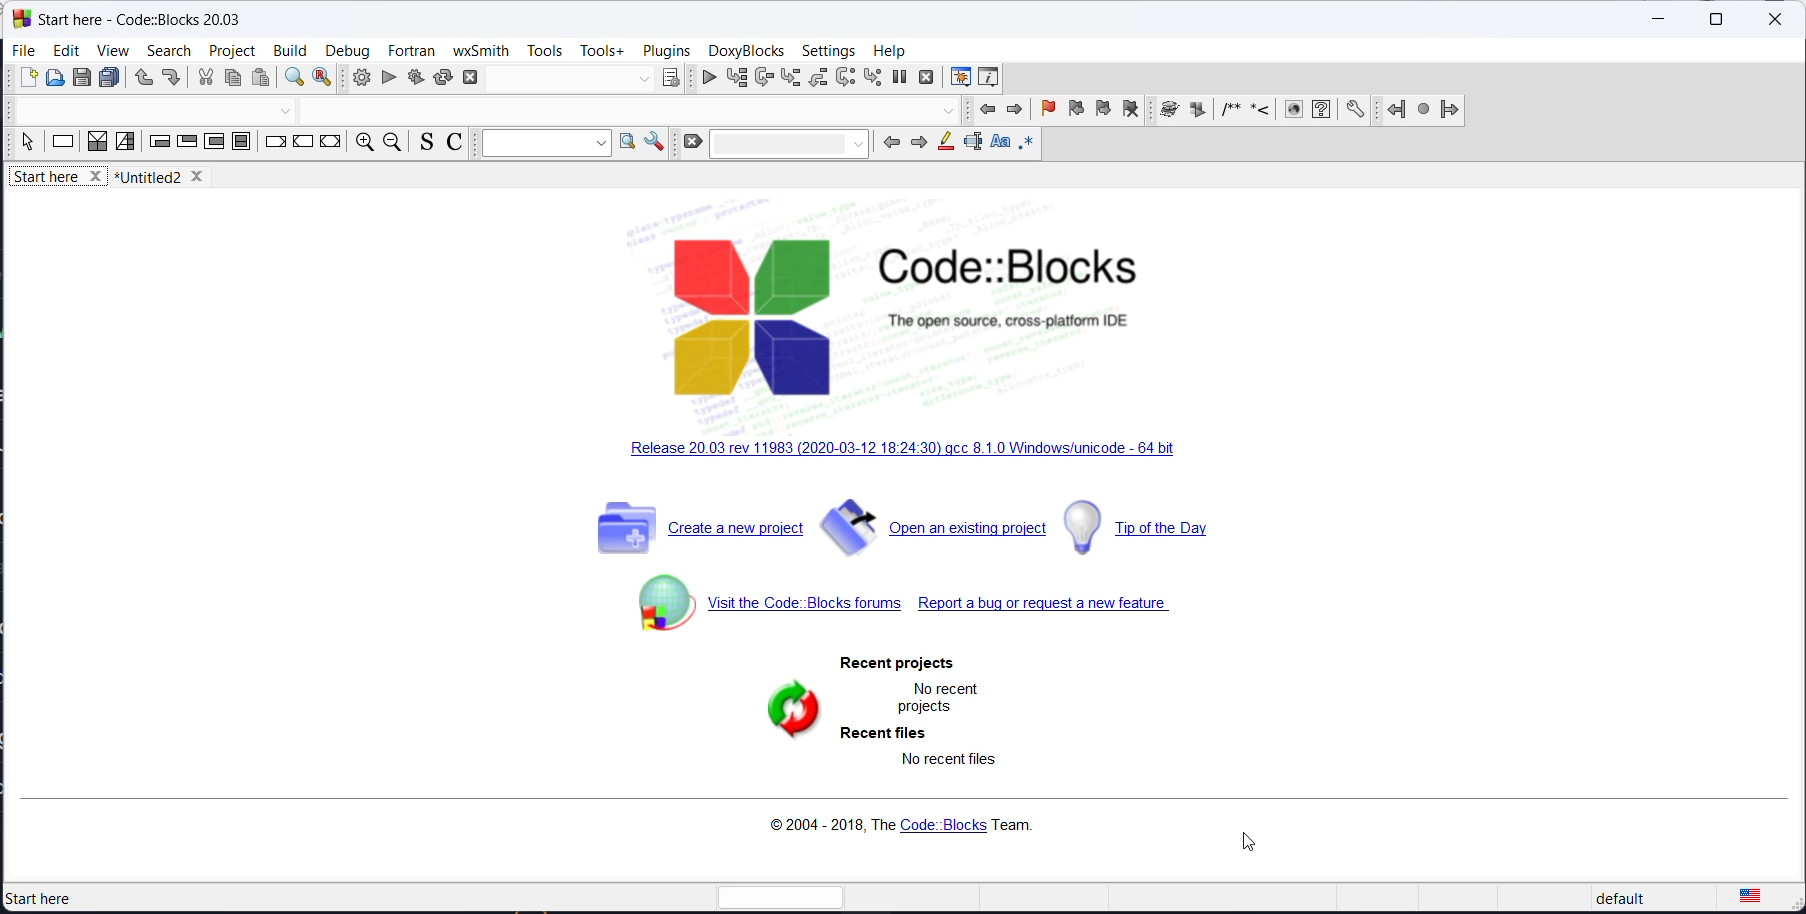 Image resolution: width=1806 pixels, height=914 pixels. Describe the element at coordinates (831, 51) in the screenshot. I see `settings` at that location.